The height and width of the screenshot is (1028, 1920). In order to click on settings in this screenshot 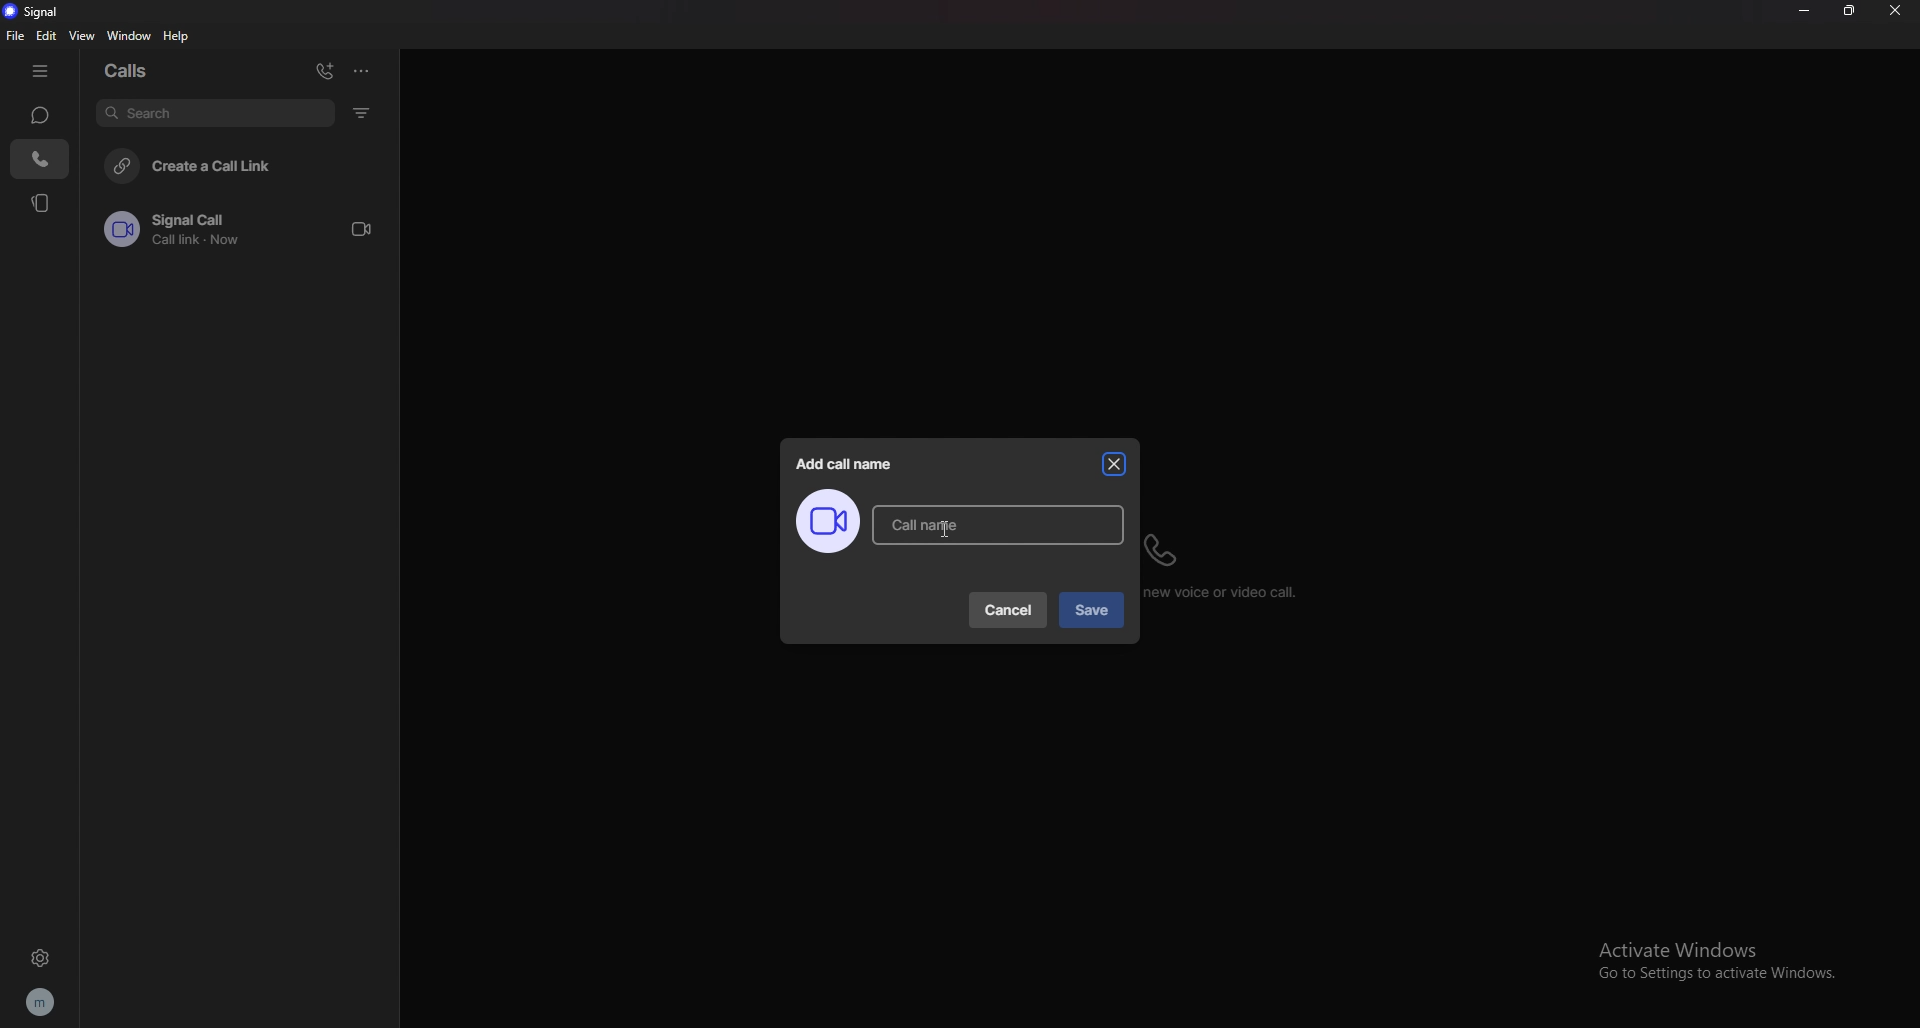, I will do `click(40, 957)`.